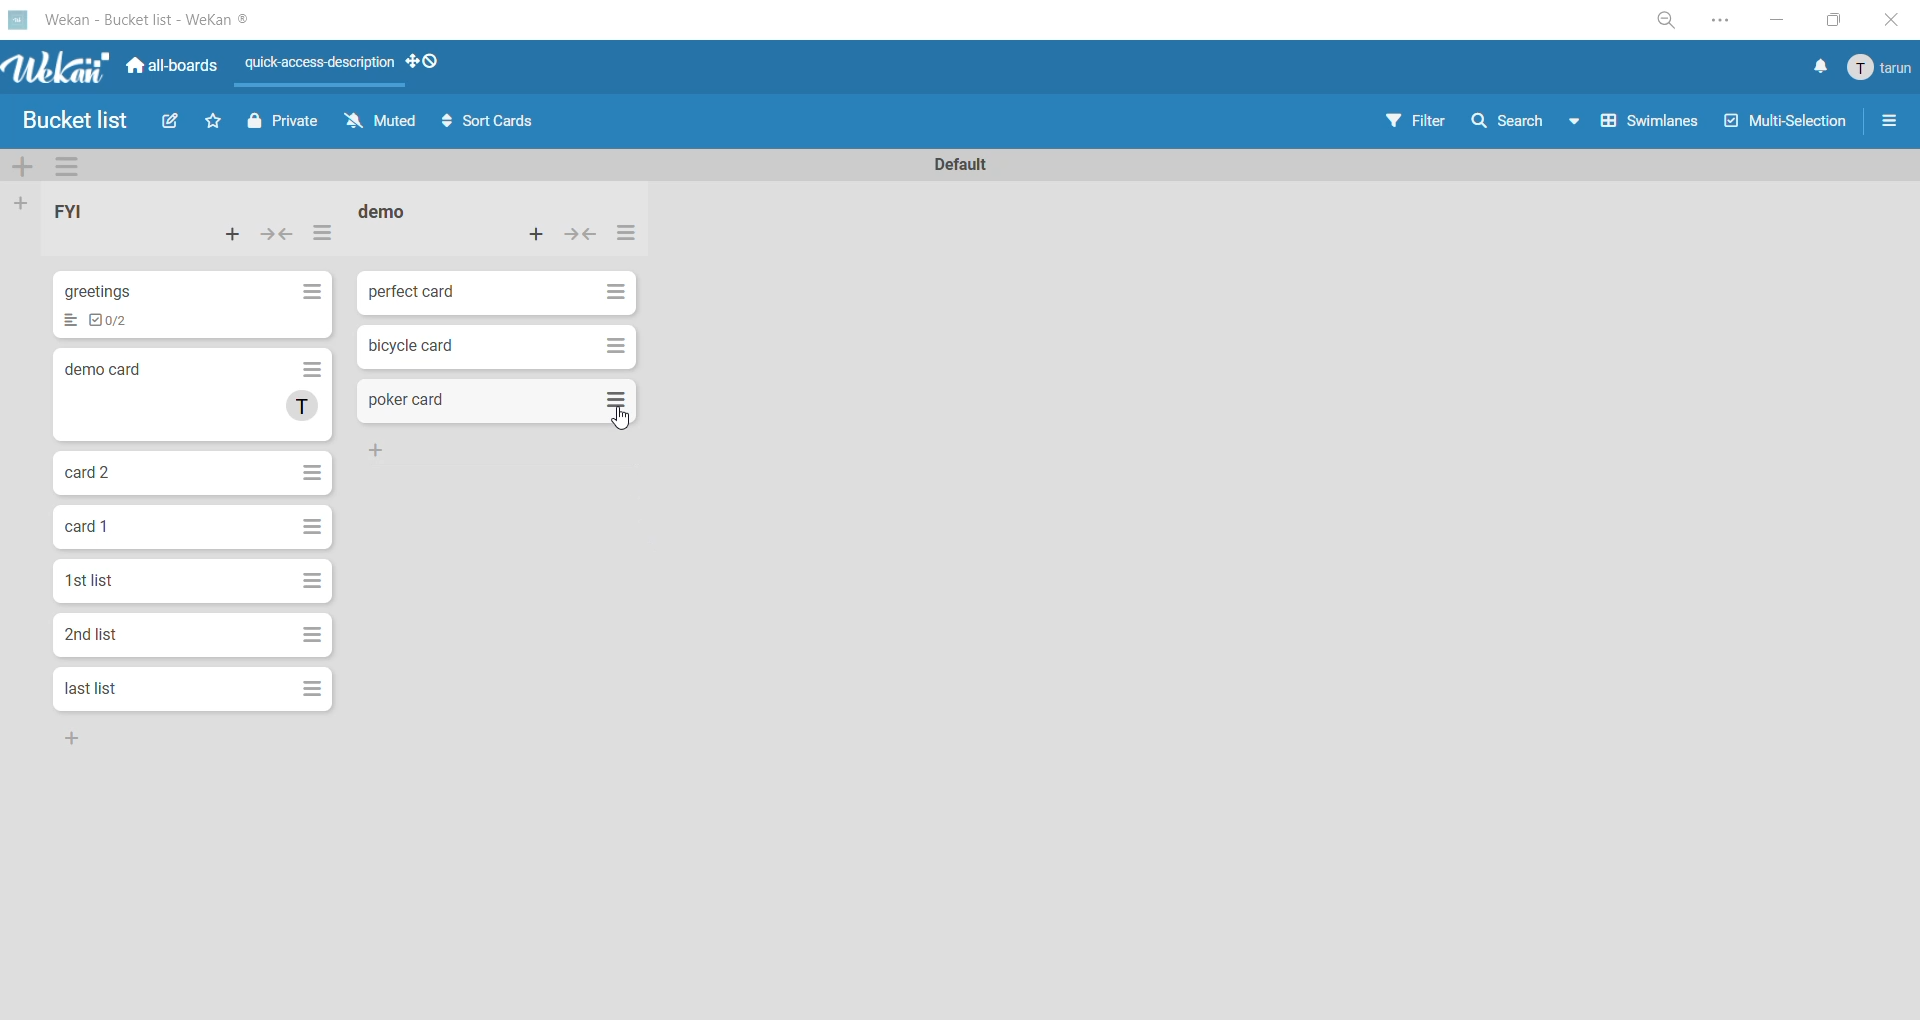 This screenshot has width=1920, height=1020. Describe the element at coordinates (282, 124) in the screenshot. I see `private` at that location.